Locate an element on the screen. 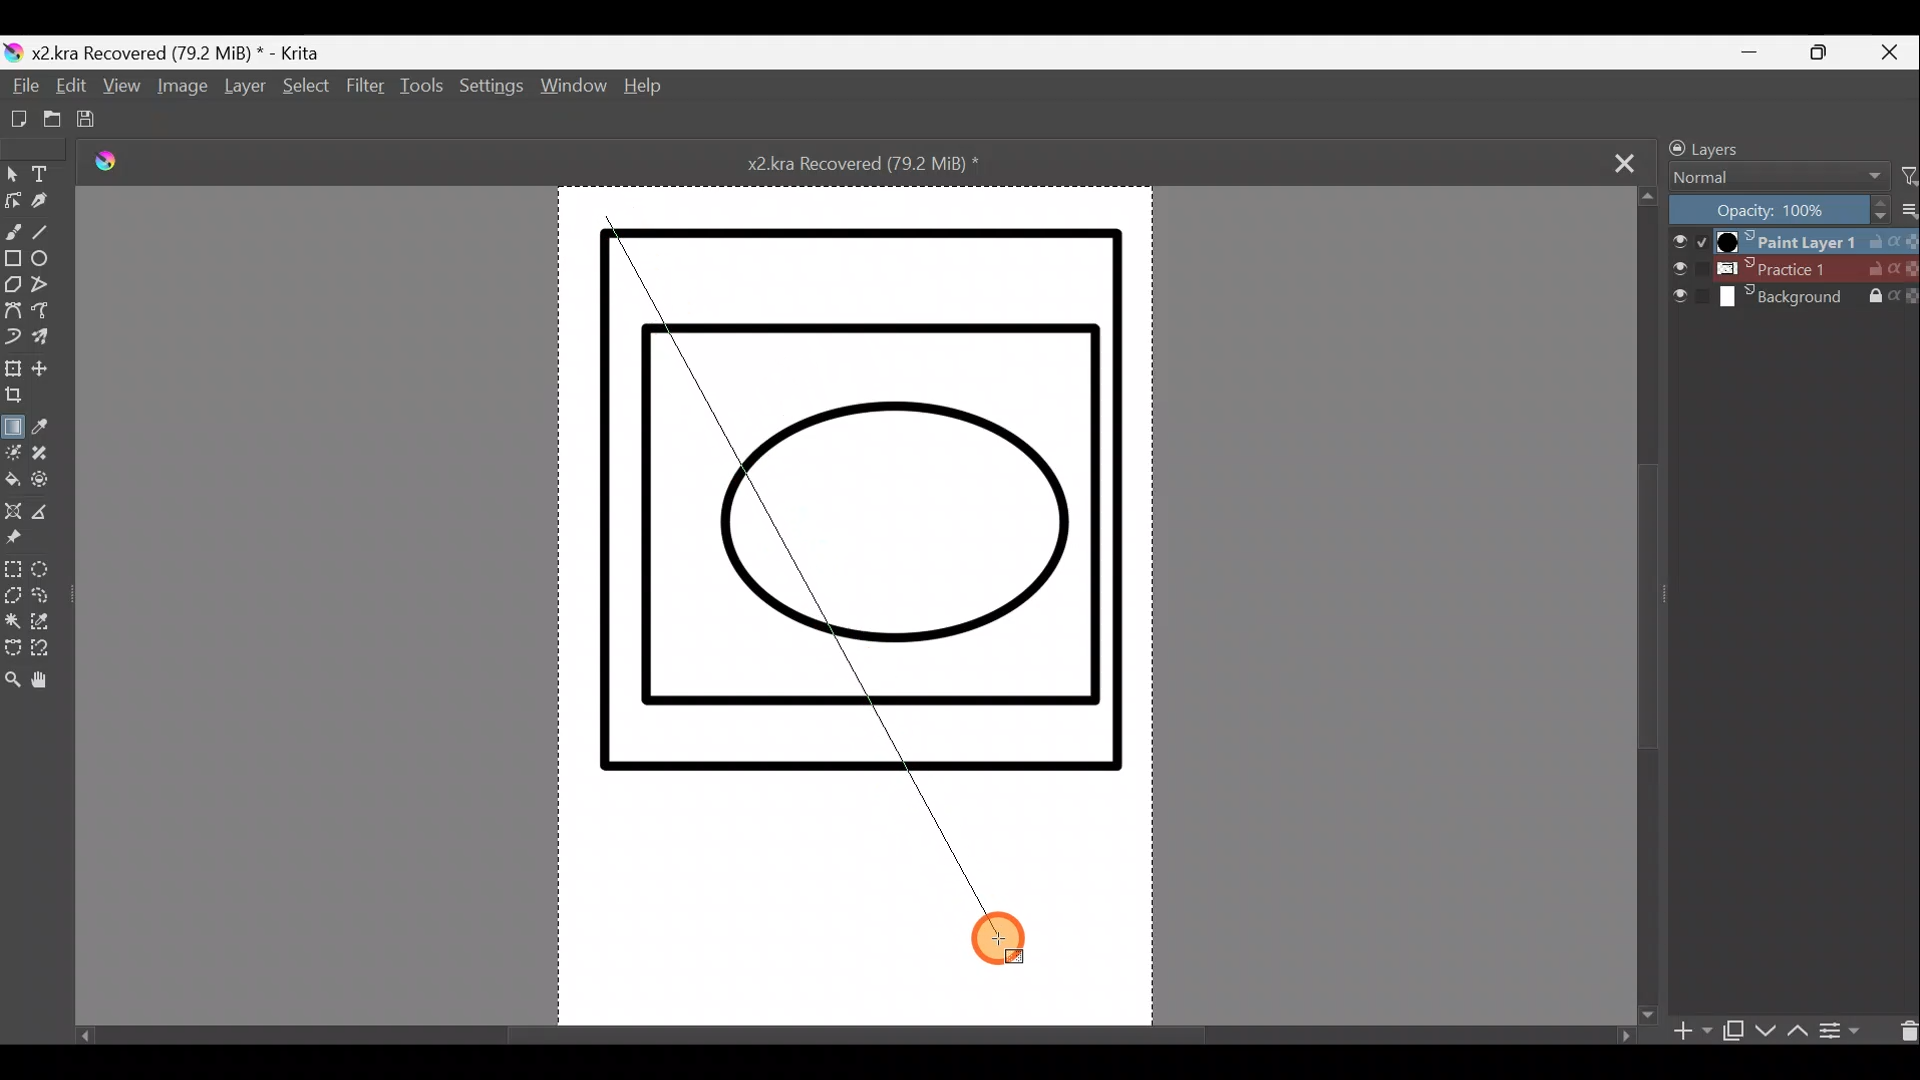 The image size is (1920, 1080). Blending mode is located at coordinates (1771, 179).